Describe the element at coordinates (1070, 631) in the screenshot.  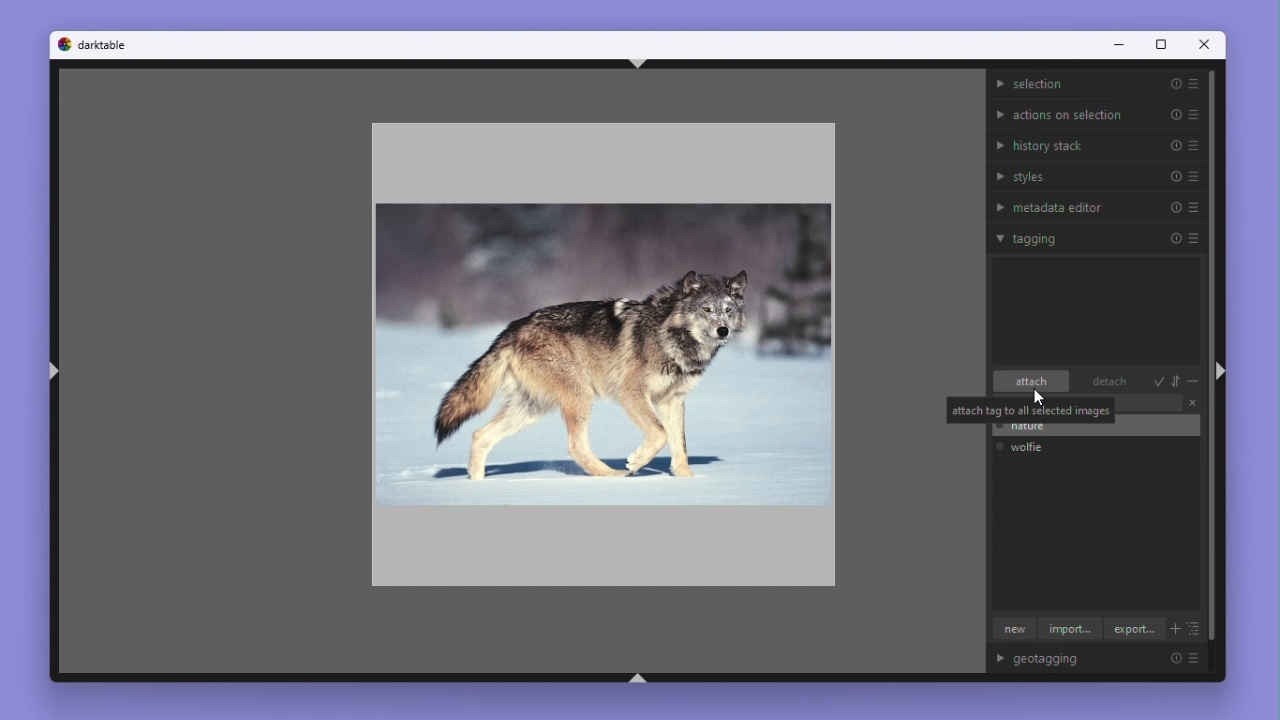
I see `Import` at that location.